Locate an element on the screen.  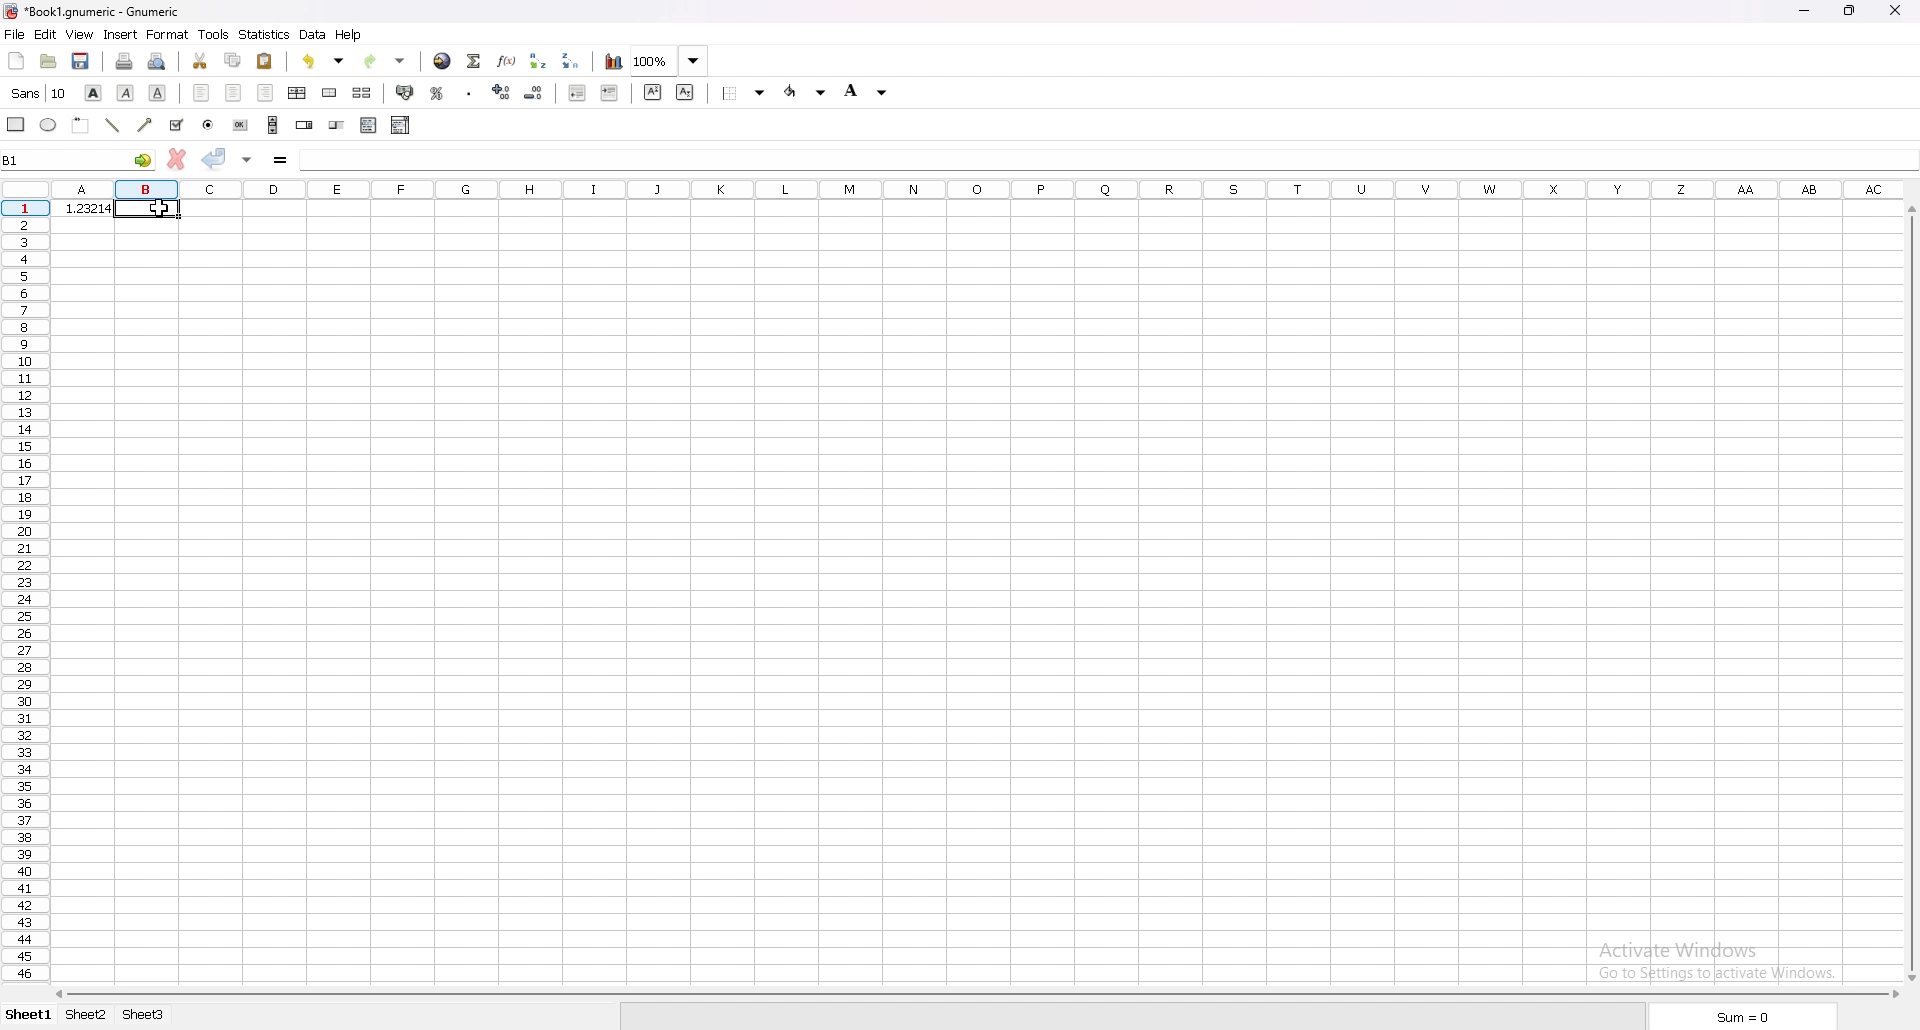
minimize is located at coordinates (1806, 9).